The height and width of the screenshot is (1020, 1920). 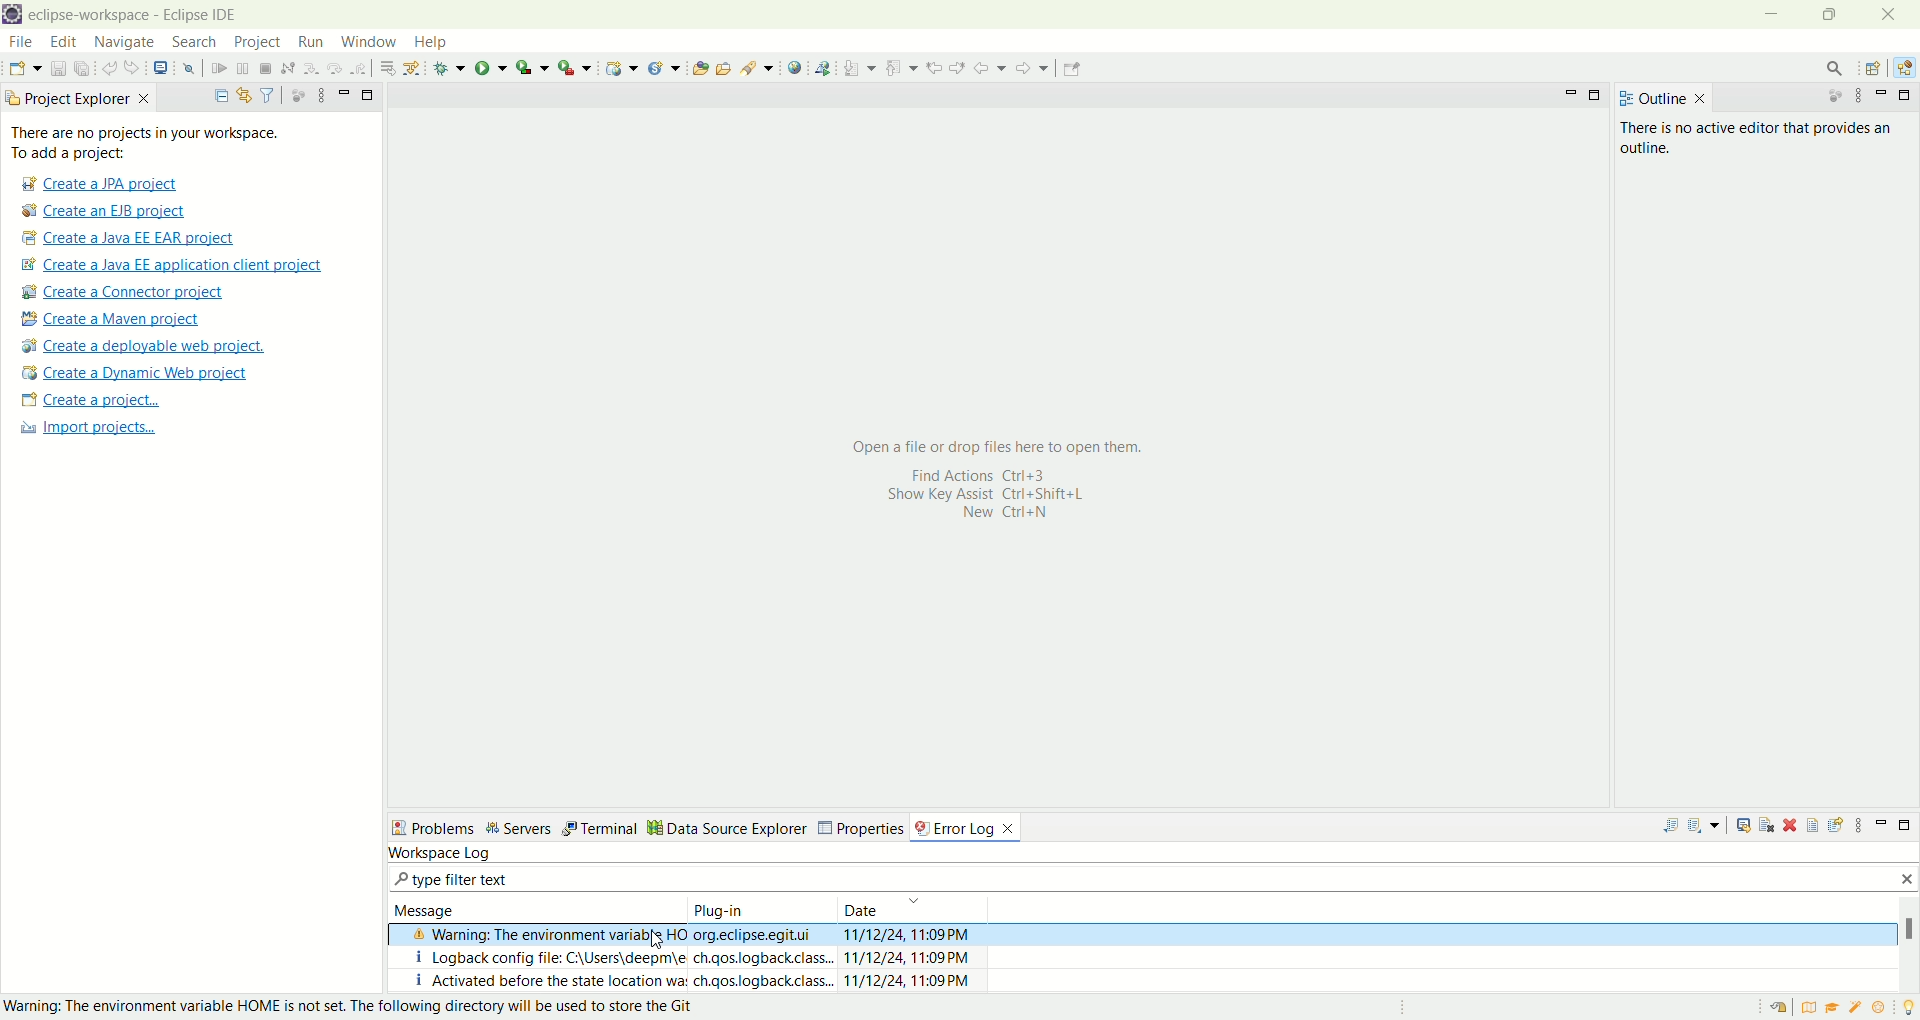 What do you see at coordinates (1871, 66) in the screenshot?
I see `open perspective` at bounding box center [1871, 66].